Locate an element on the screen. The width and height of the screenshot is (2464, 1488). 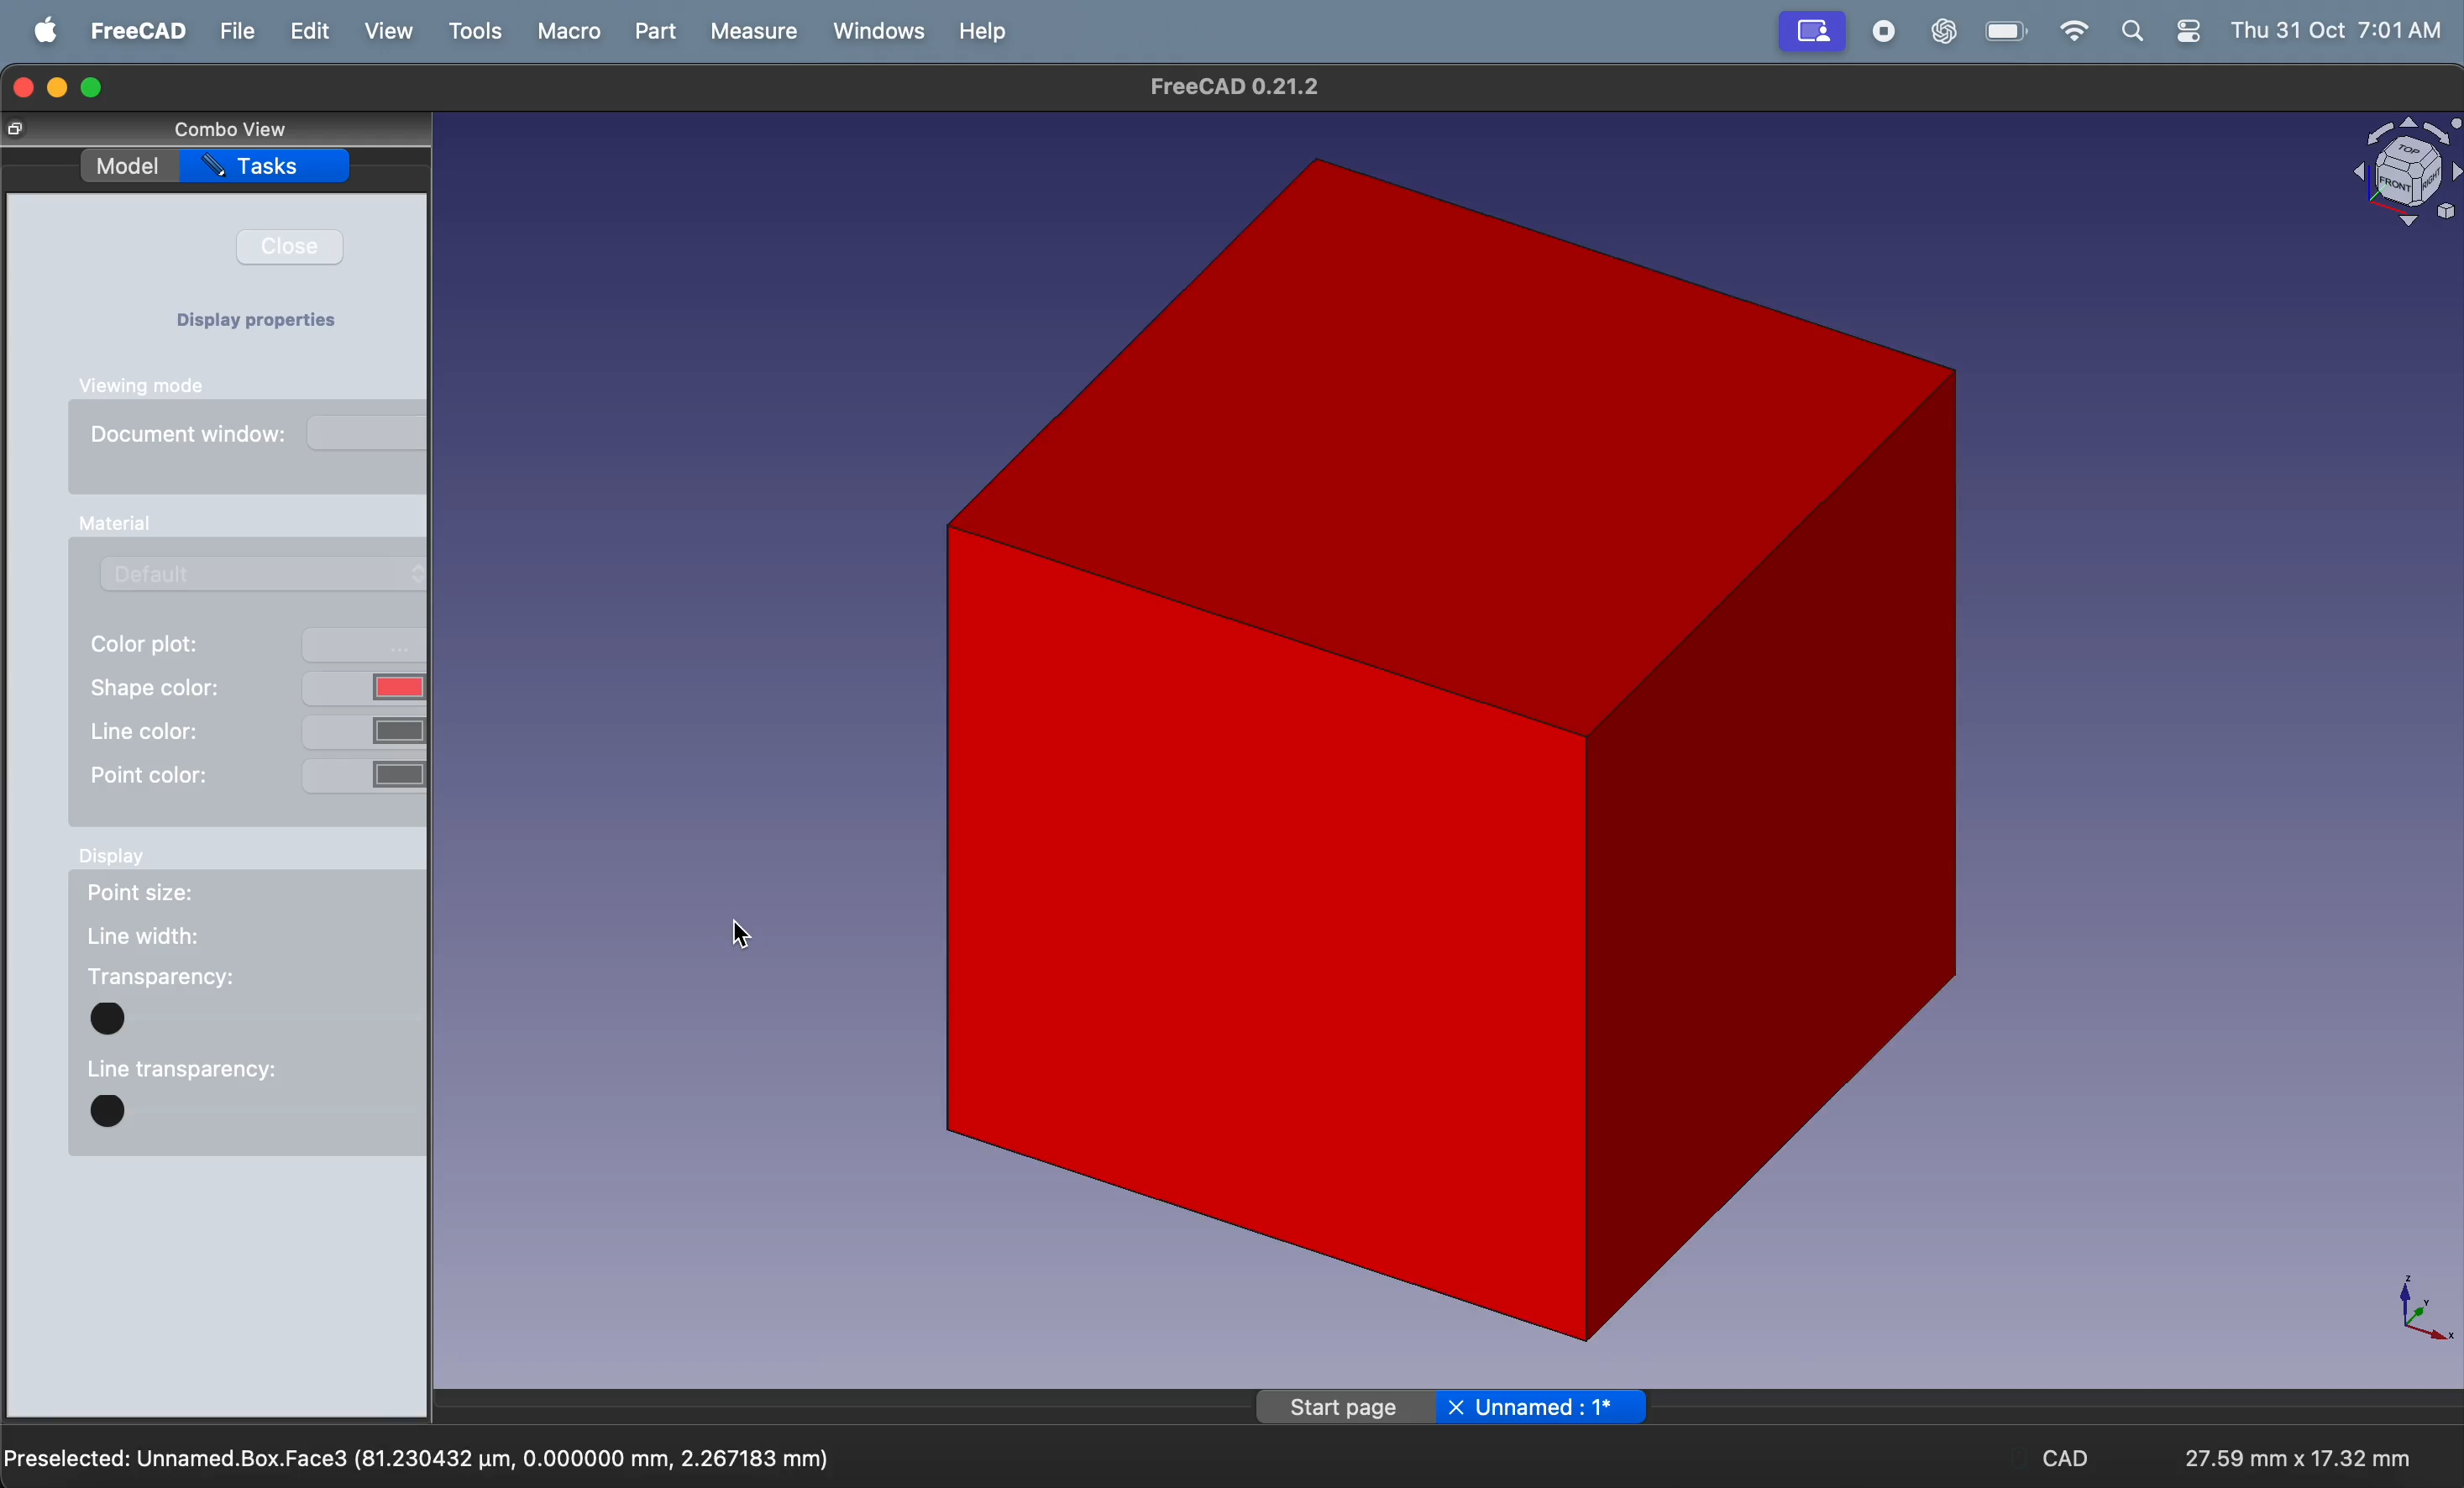
windows is located at coordinates (877, 31).